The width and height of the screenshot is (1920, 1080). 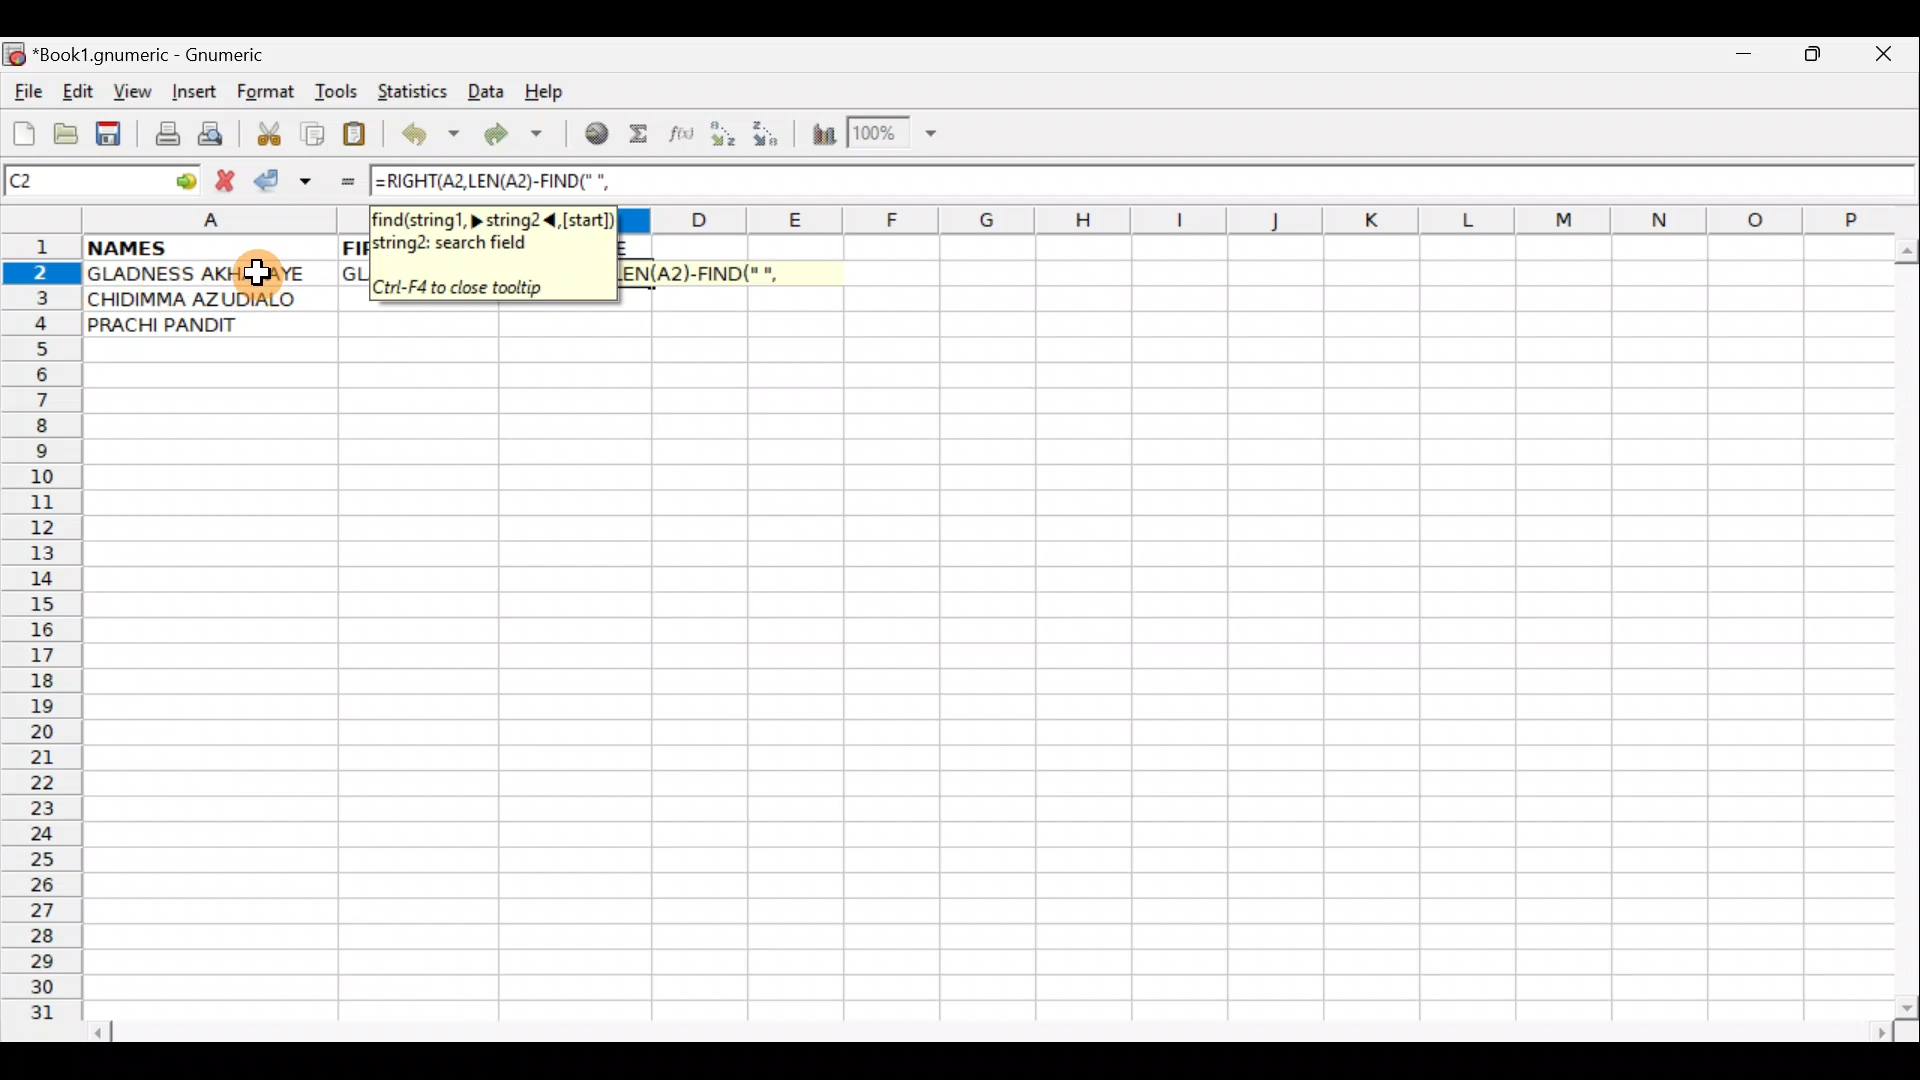 What do you see at coordinates (645, 135) in the screenshot?
I see `Sum in the current cell` at bounding box center [645, 135].